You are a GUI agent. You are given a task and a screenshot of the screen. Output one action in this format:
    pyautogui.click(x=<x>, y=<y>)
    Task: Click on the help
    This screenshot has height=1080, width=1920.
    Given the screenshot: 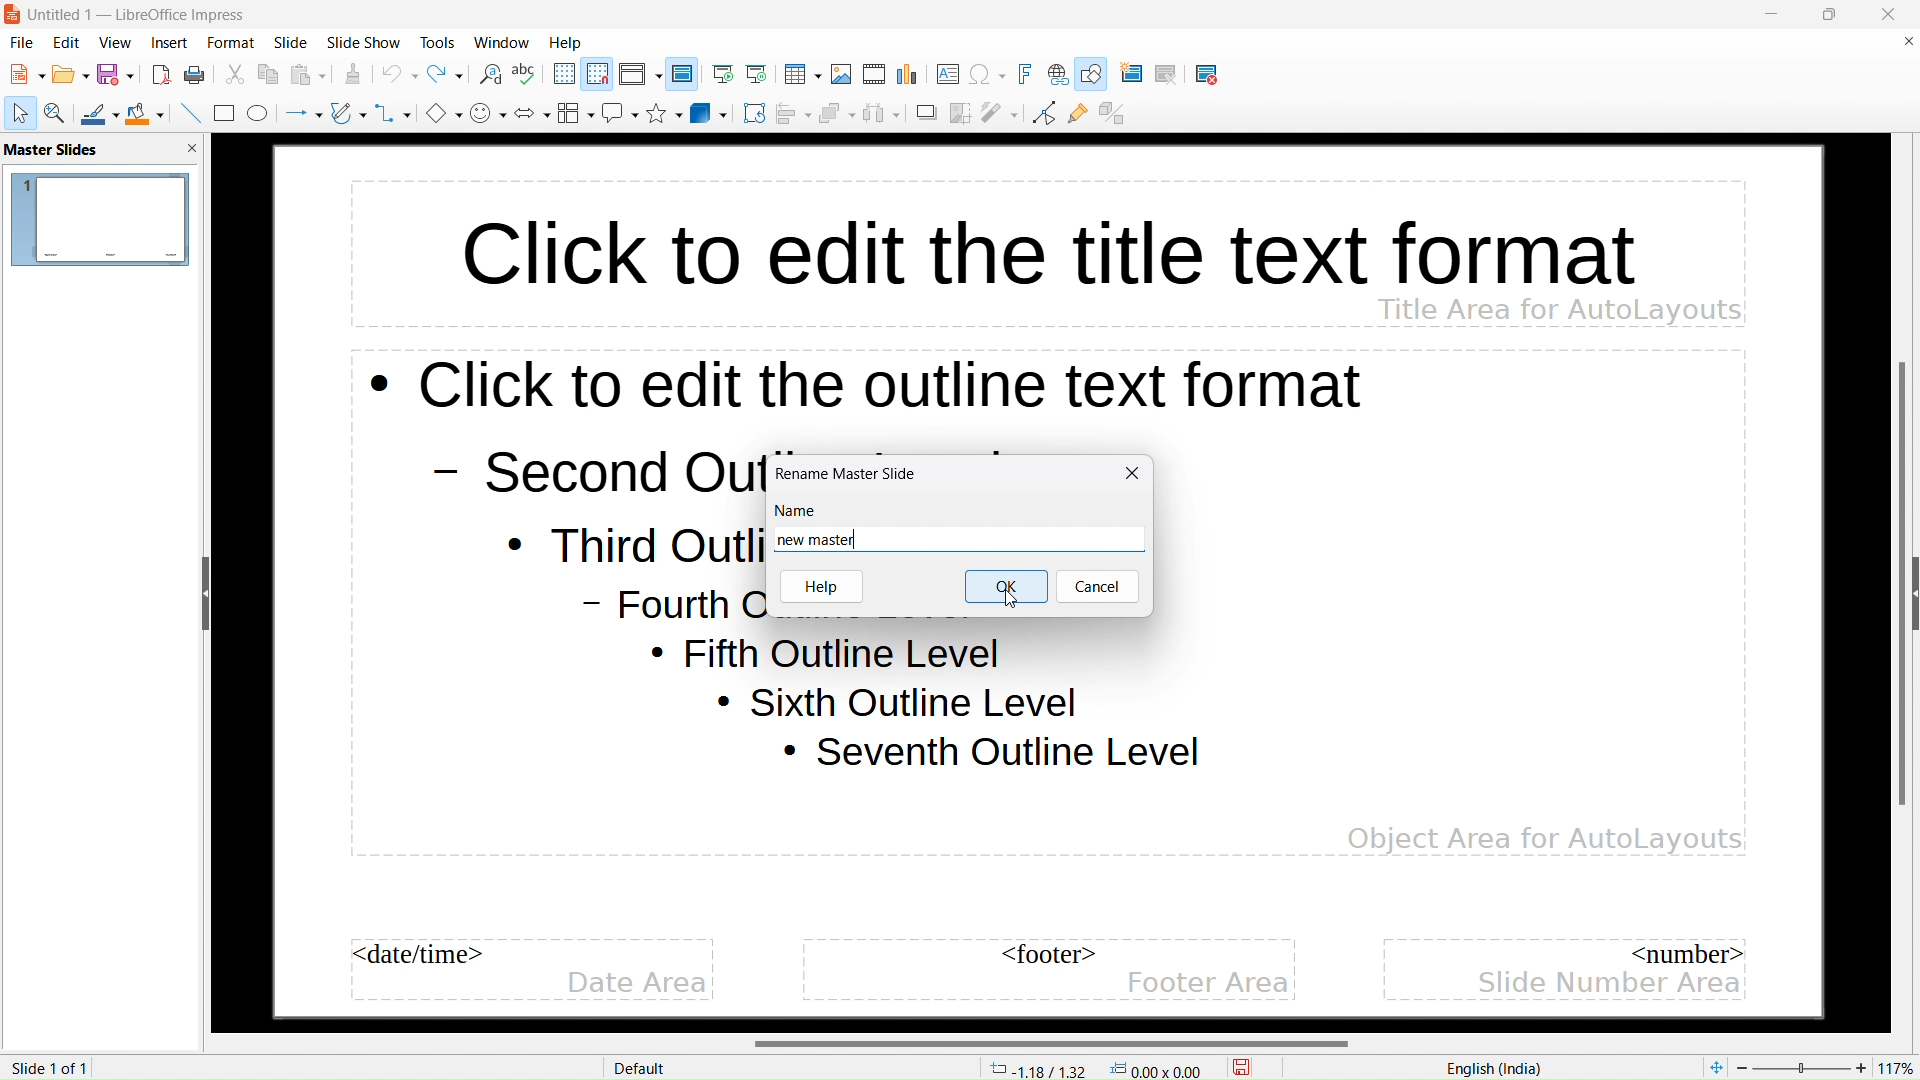 What is the action you would take?
    pyautogui.click(x=565, y=43)
    